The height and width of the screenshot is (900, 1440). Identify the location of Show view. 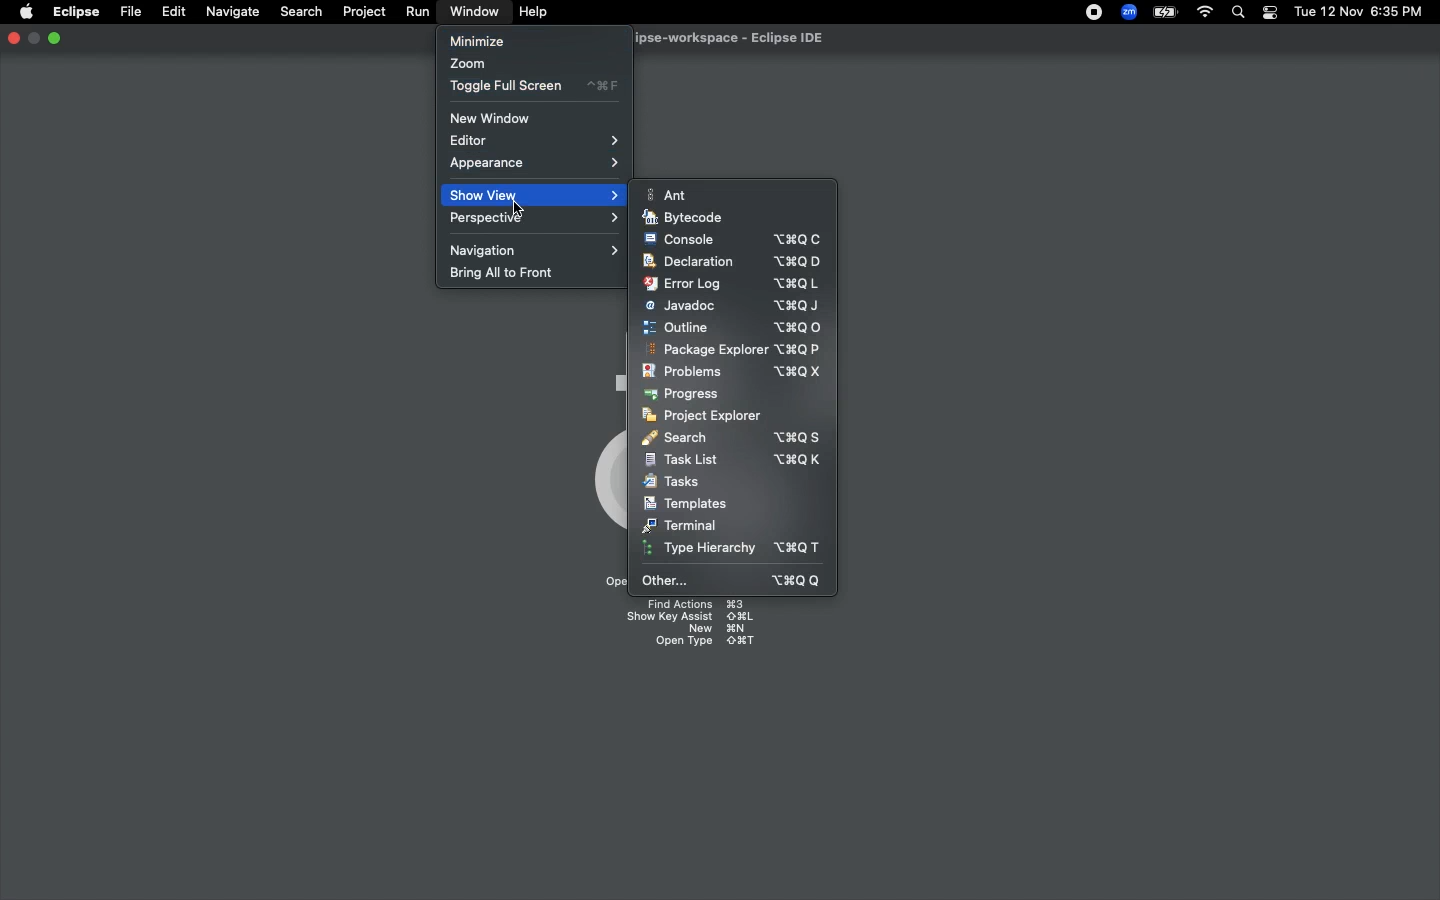
(538, 195).